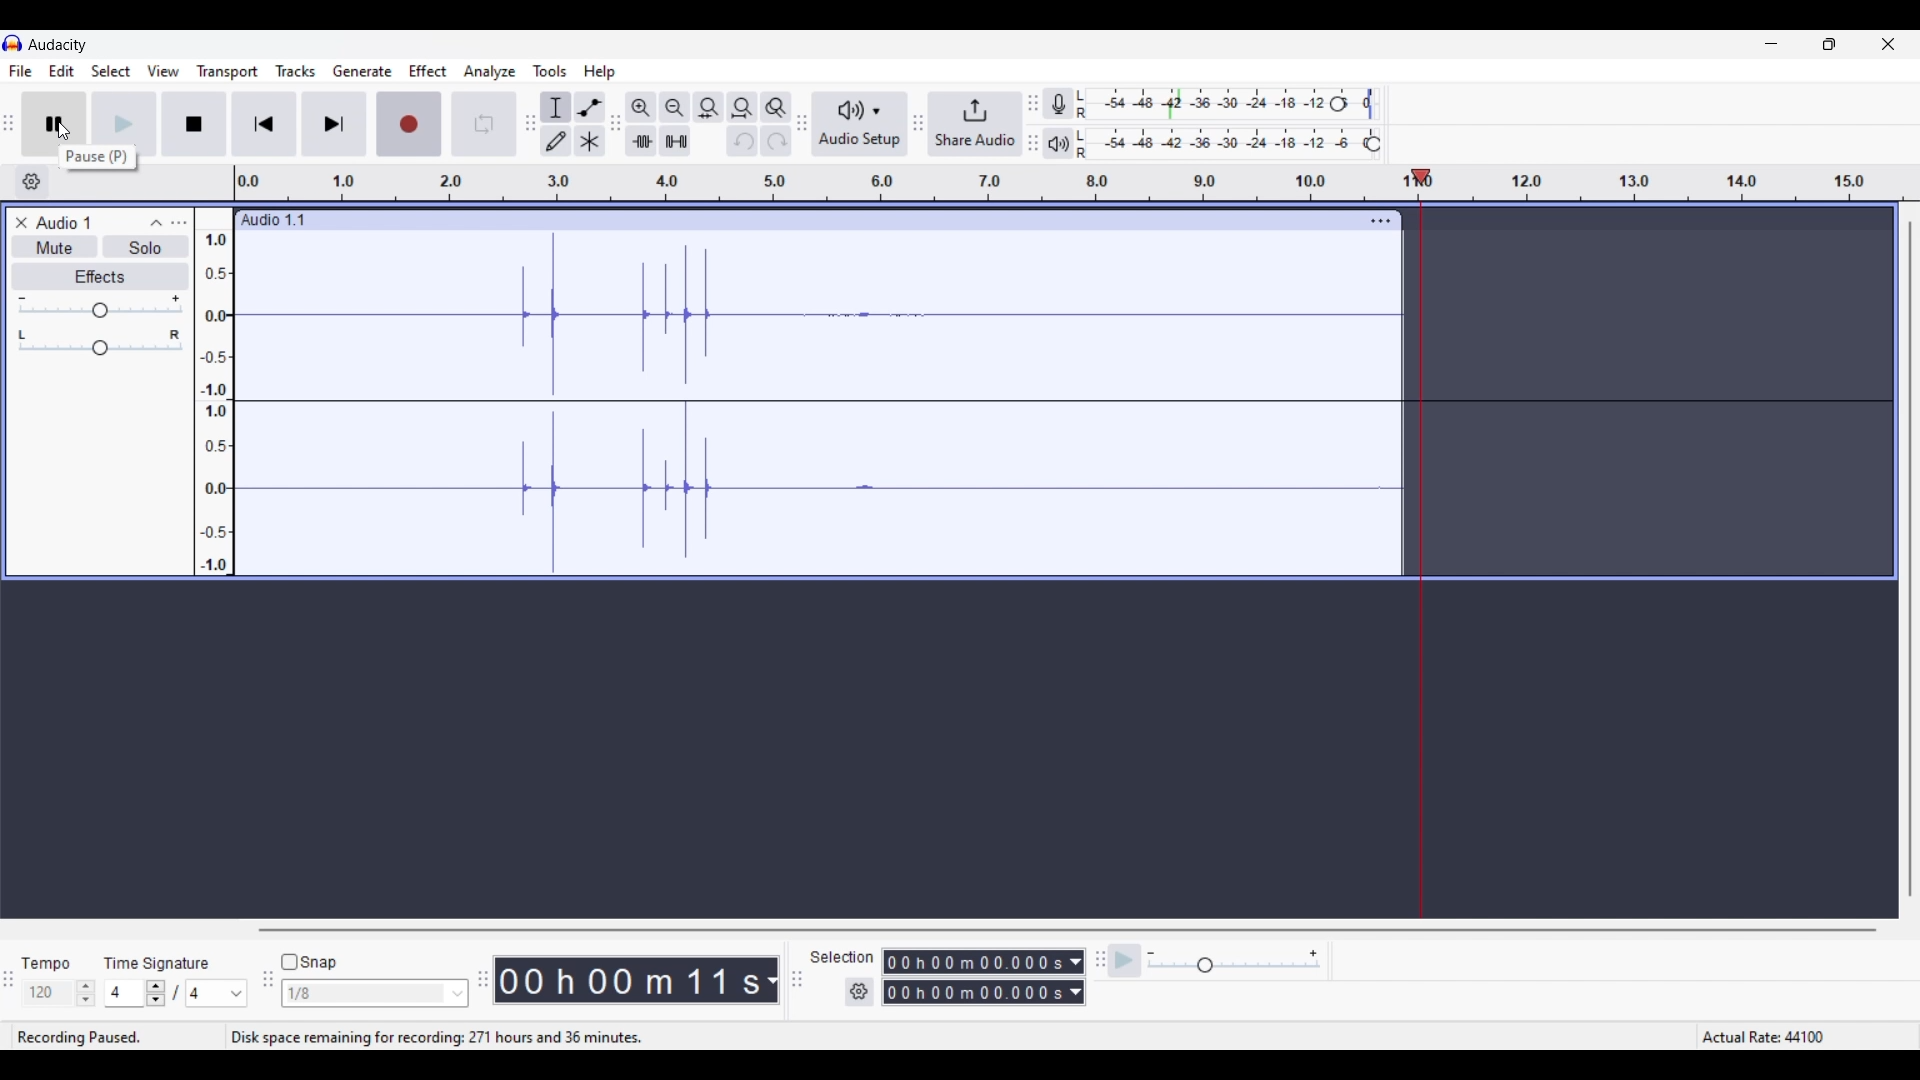  I want to click on Selection settings, so click(860, 993).